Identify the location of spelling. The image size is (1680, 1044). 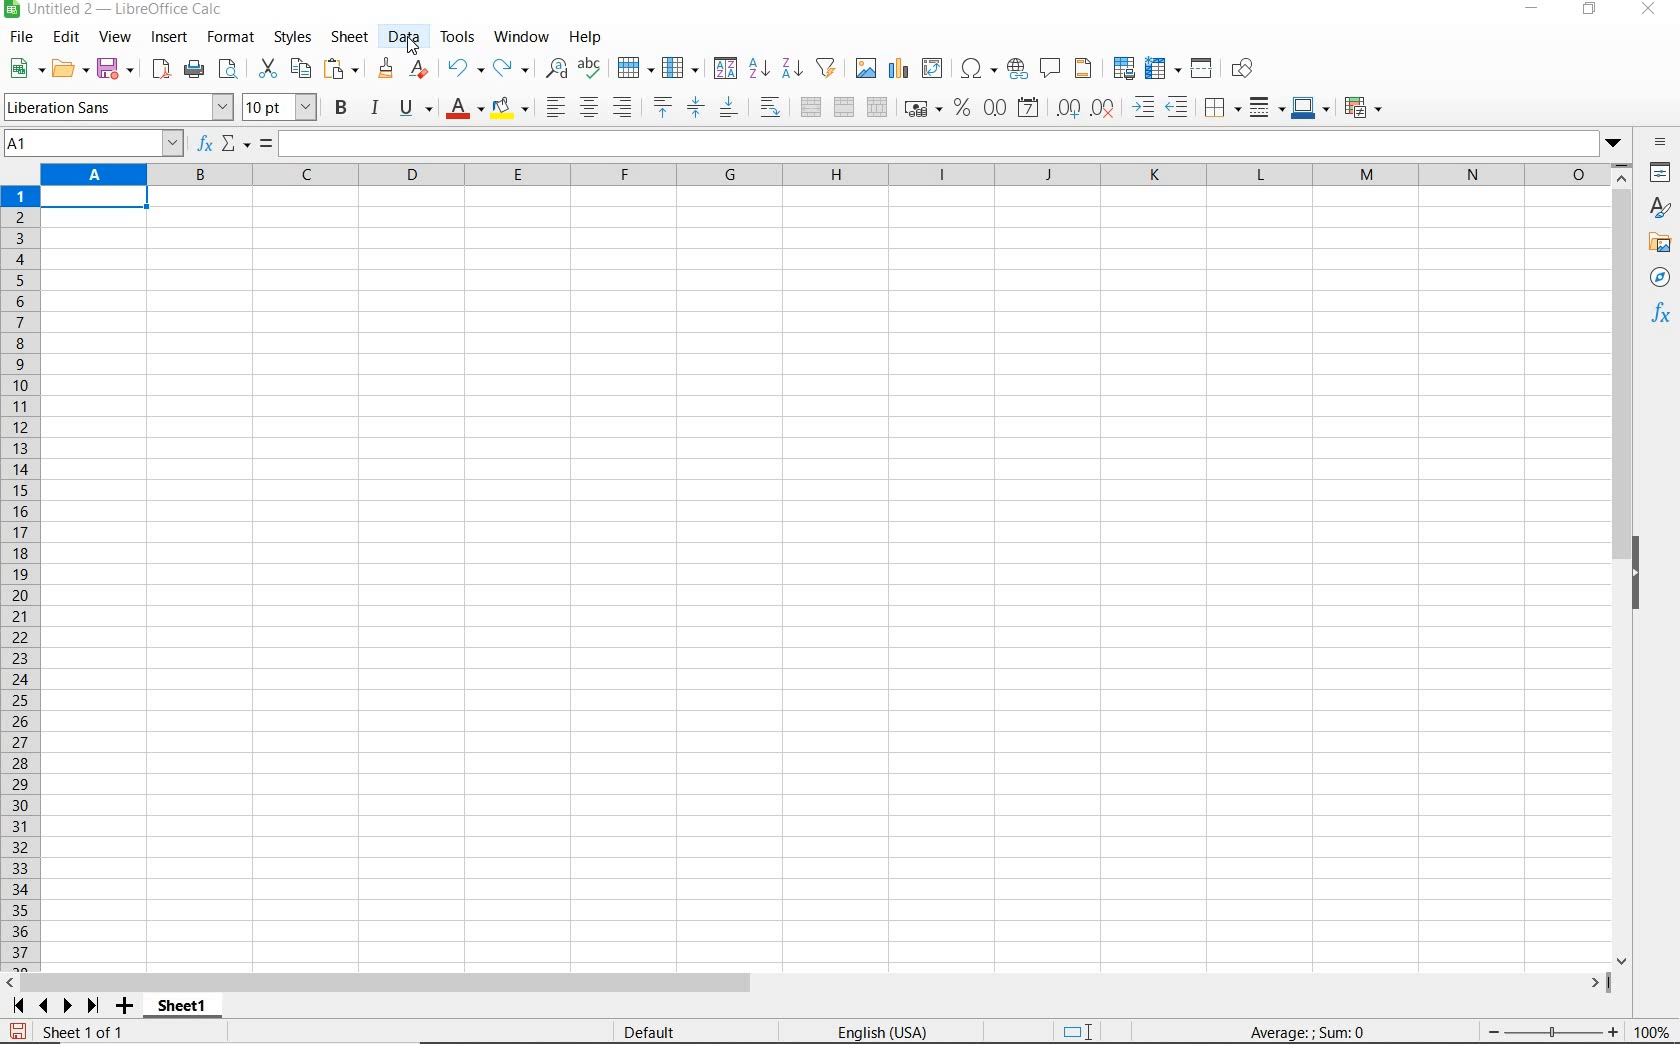
(592, 69).